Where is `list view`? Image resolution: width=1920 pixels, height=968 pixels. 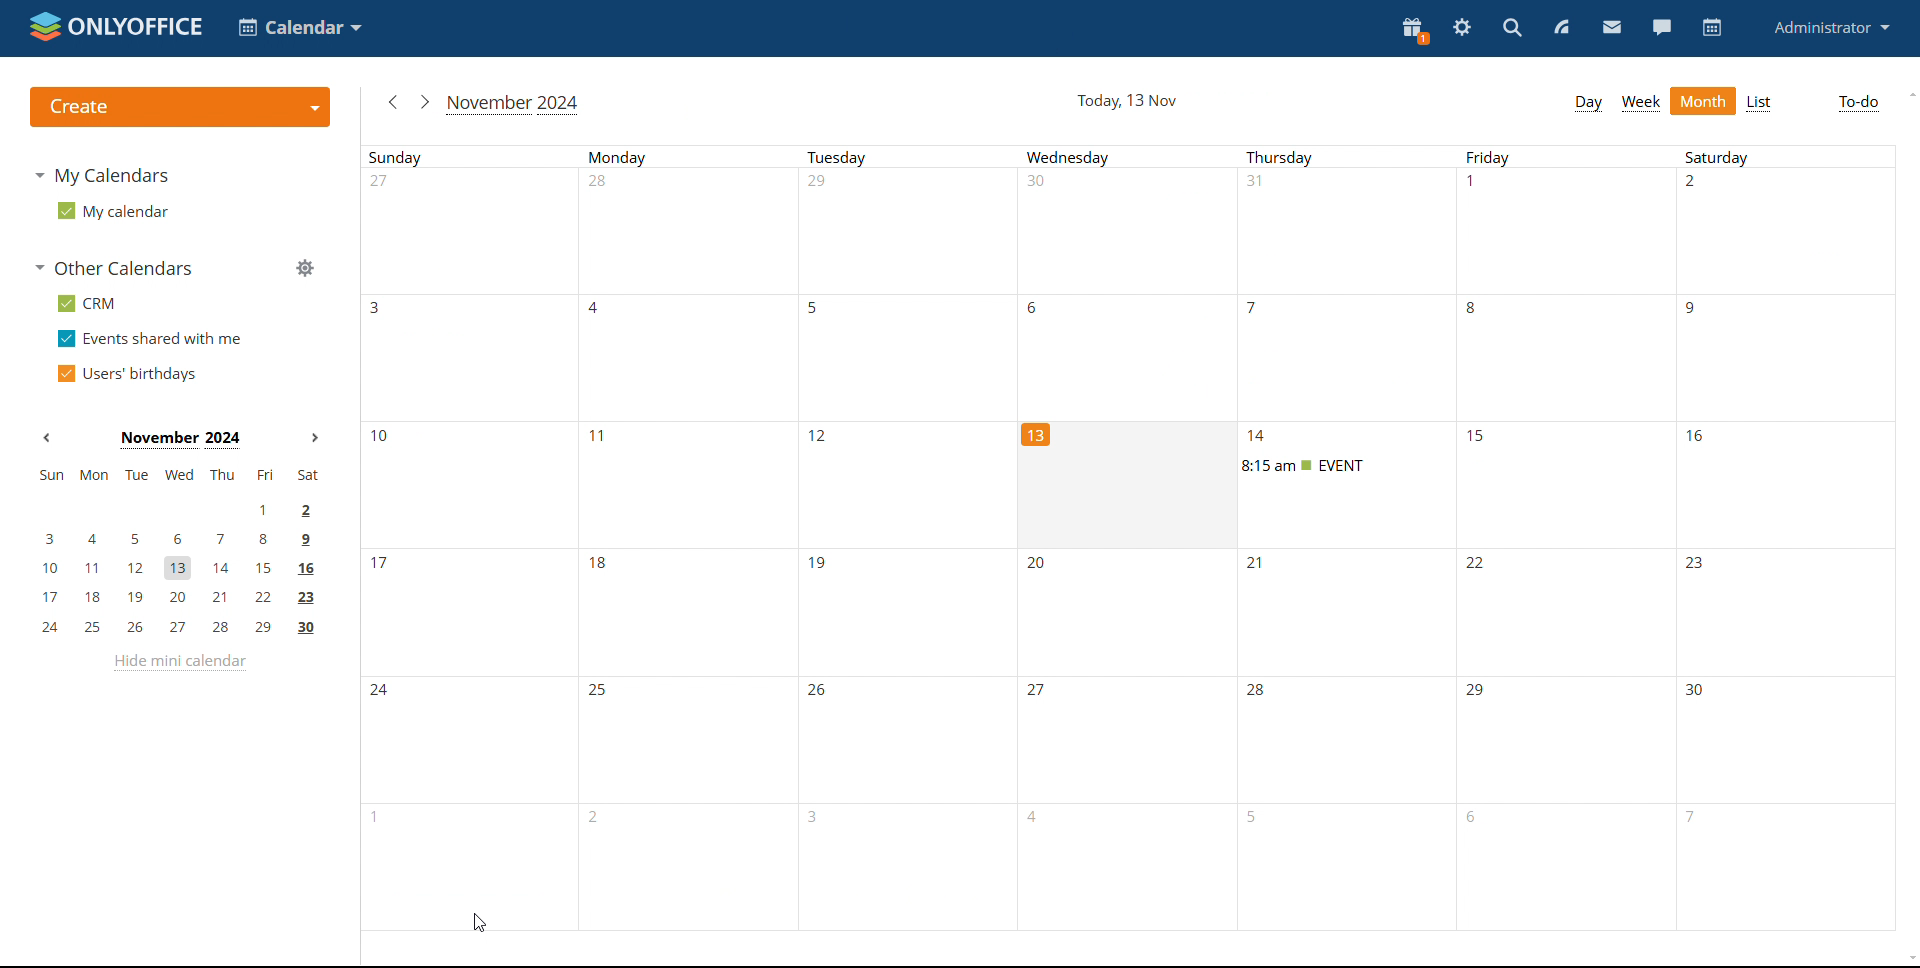 list view is located at coordinates (1761, 101).